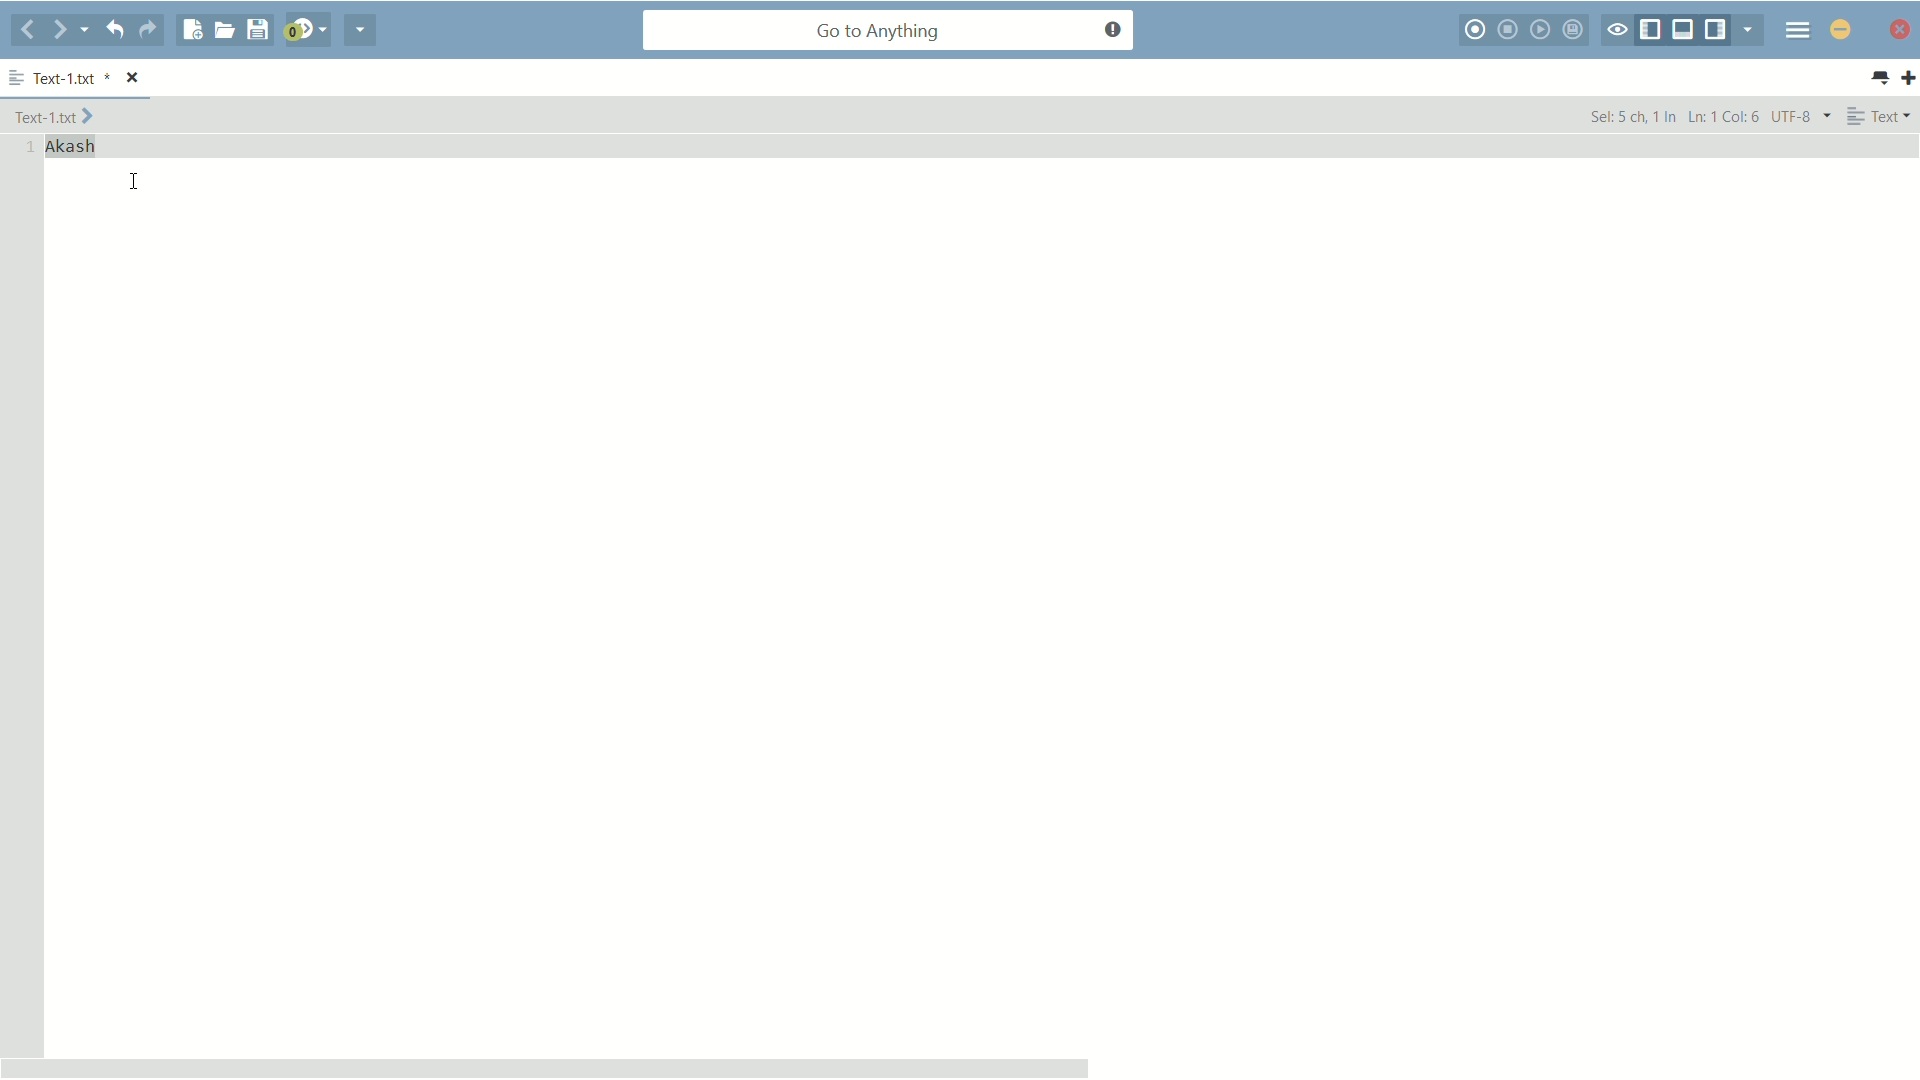  Describe the element at coordinates (1798, 29) in the screenshot. I see `menu` at that location.